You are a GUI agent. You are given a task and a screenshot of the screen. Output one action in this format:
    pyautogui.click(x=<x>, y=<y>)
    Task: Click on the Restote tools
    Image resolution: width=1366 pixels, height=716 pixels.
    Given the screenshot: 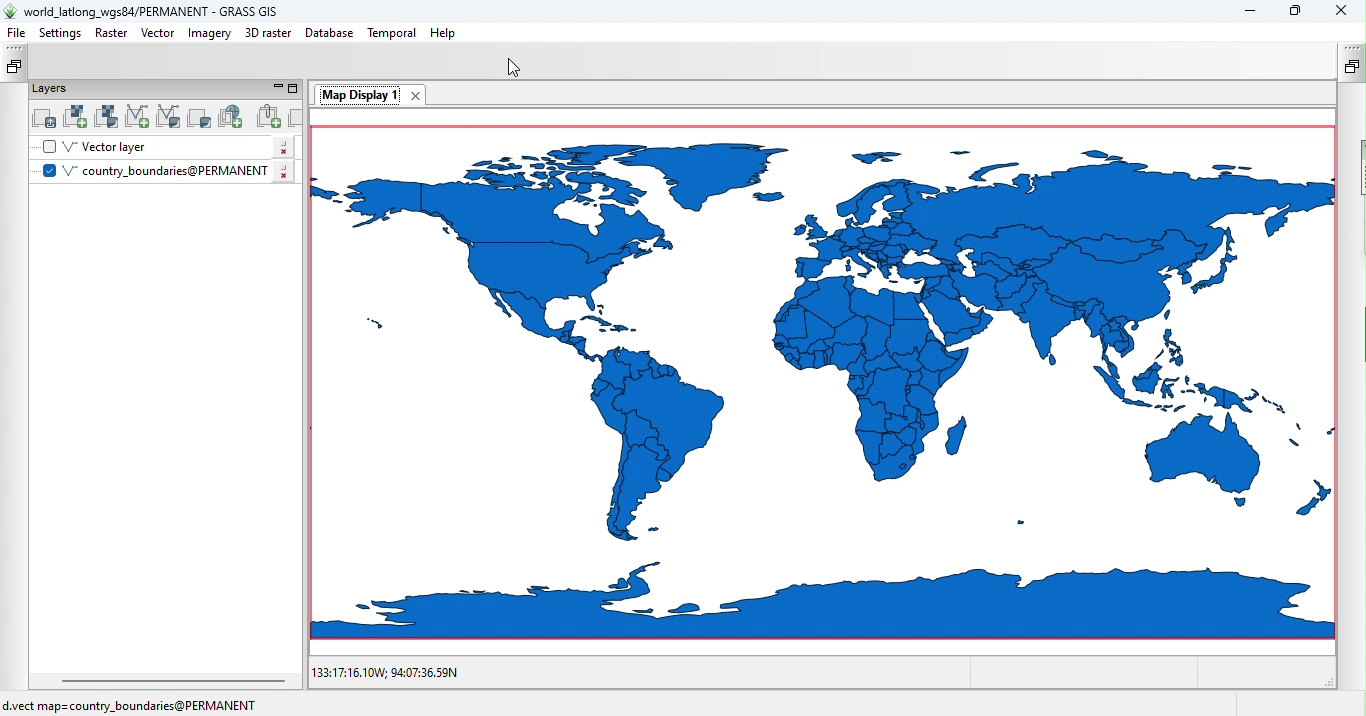 What is the action you would take?
    pyautogui.click(x=1351, y=62)
    